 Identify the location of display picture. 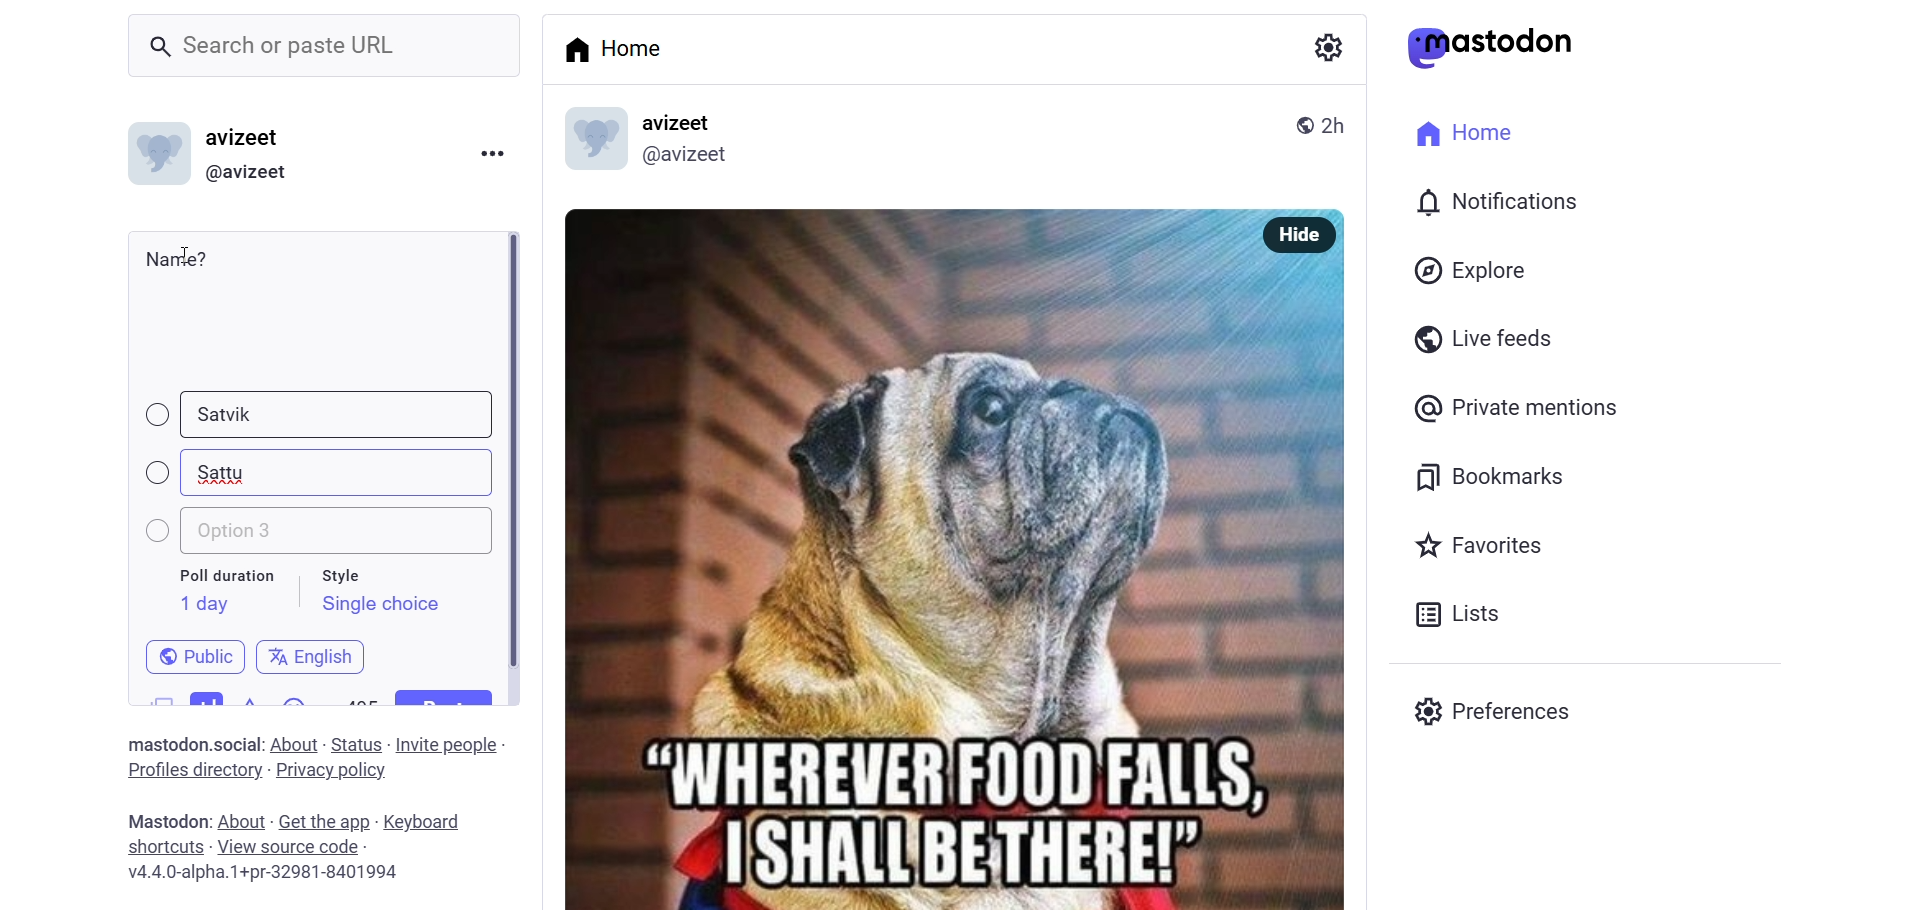
(585, 141).